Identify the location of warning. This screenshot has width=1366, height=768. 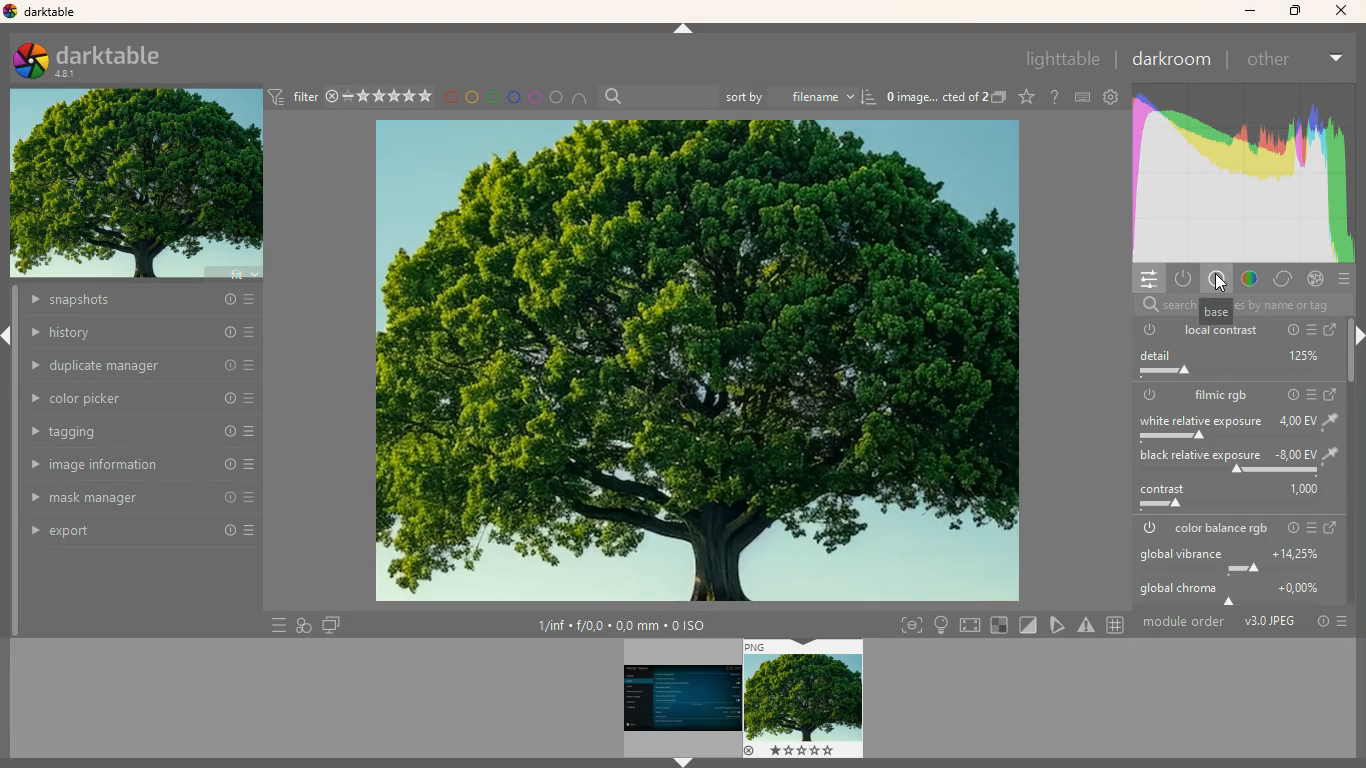
(1089, 625).